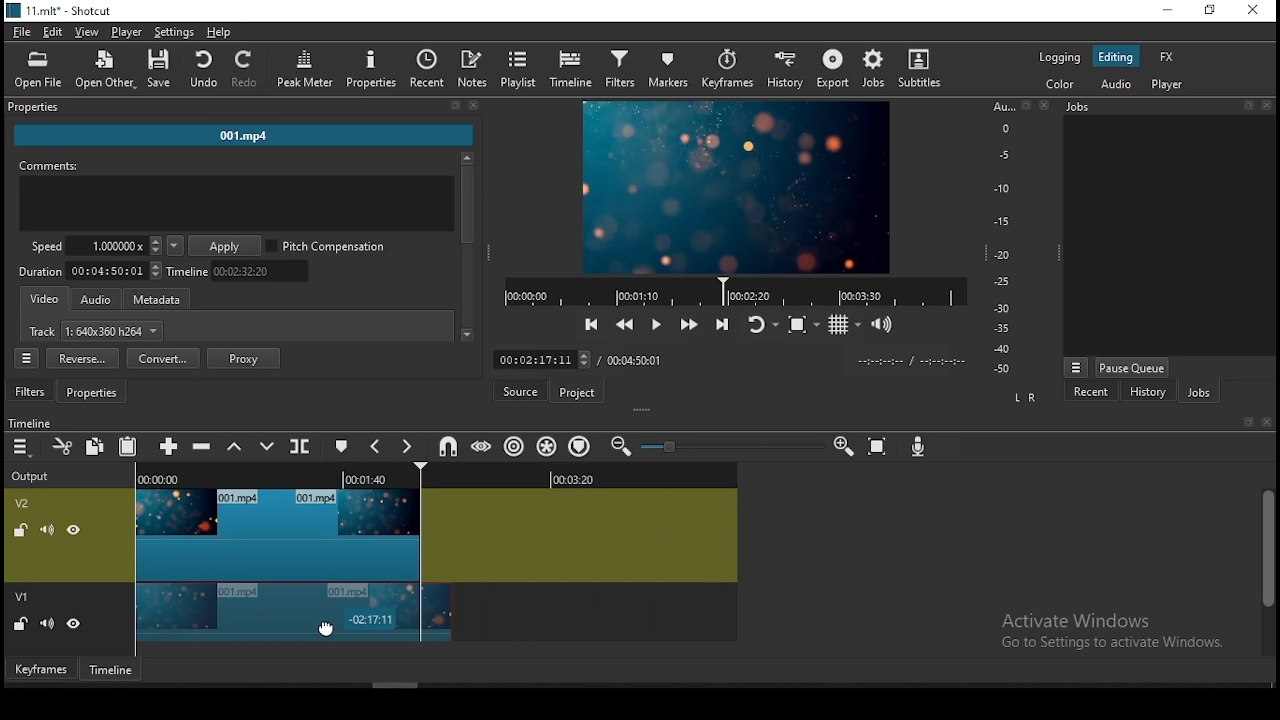 This screenshot has height=720, width=1280. I want to click on audio, so click(1114, 84).